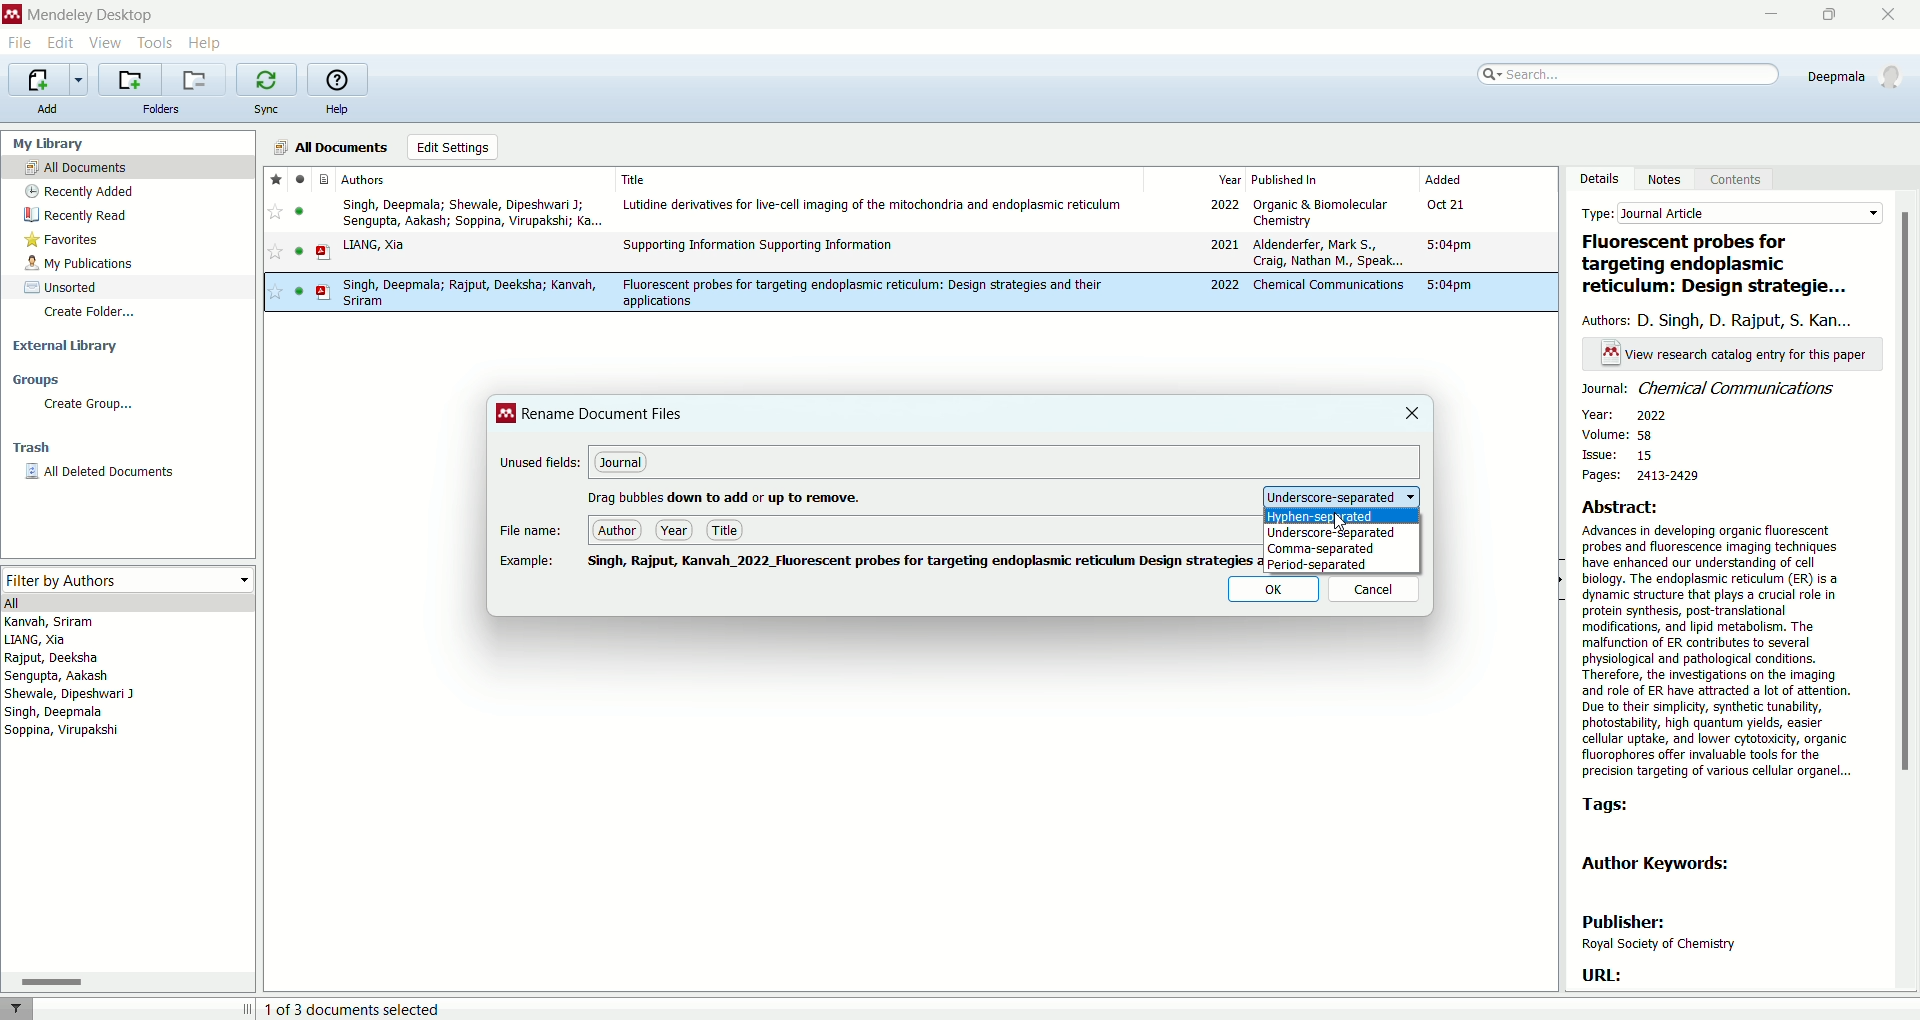 The image size is (1920, 1020). I want to click on read/unread, so click(294, 292).